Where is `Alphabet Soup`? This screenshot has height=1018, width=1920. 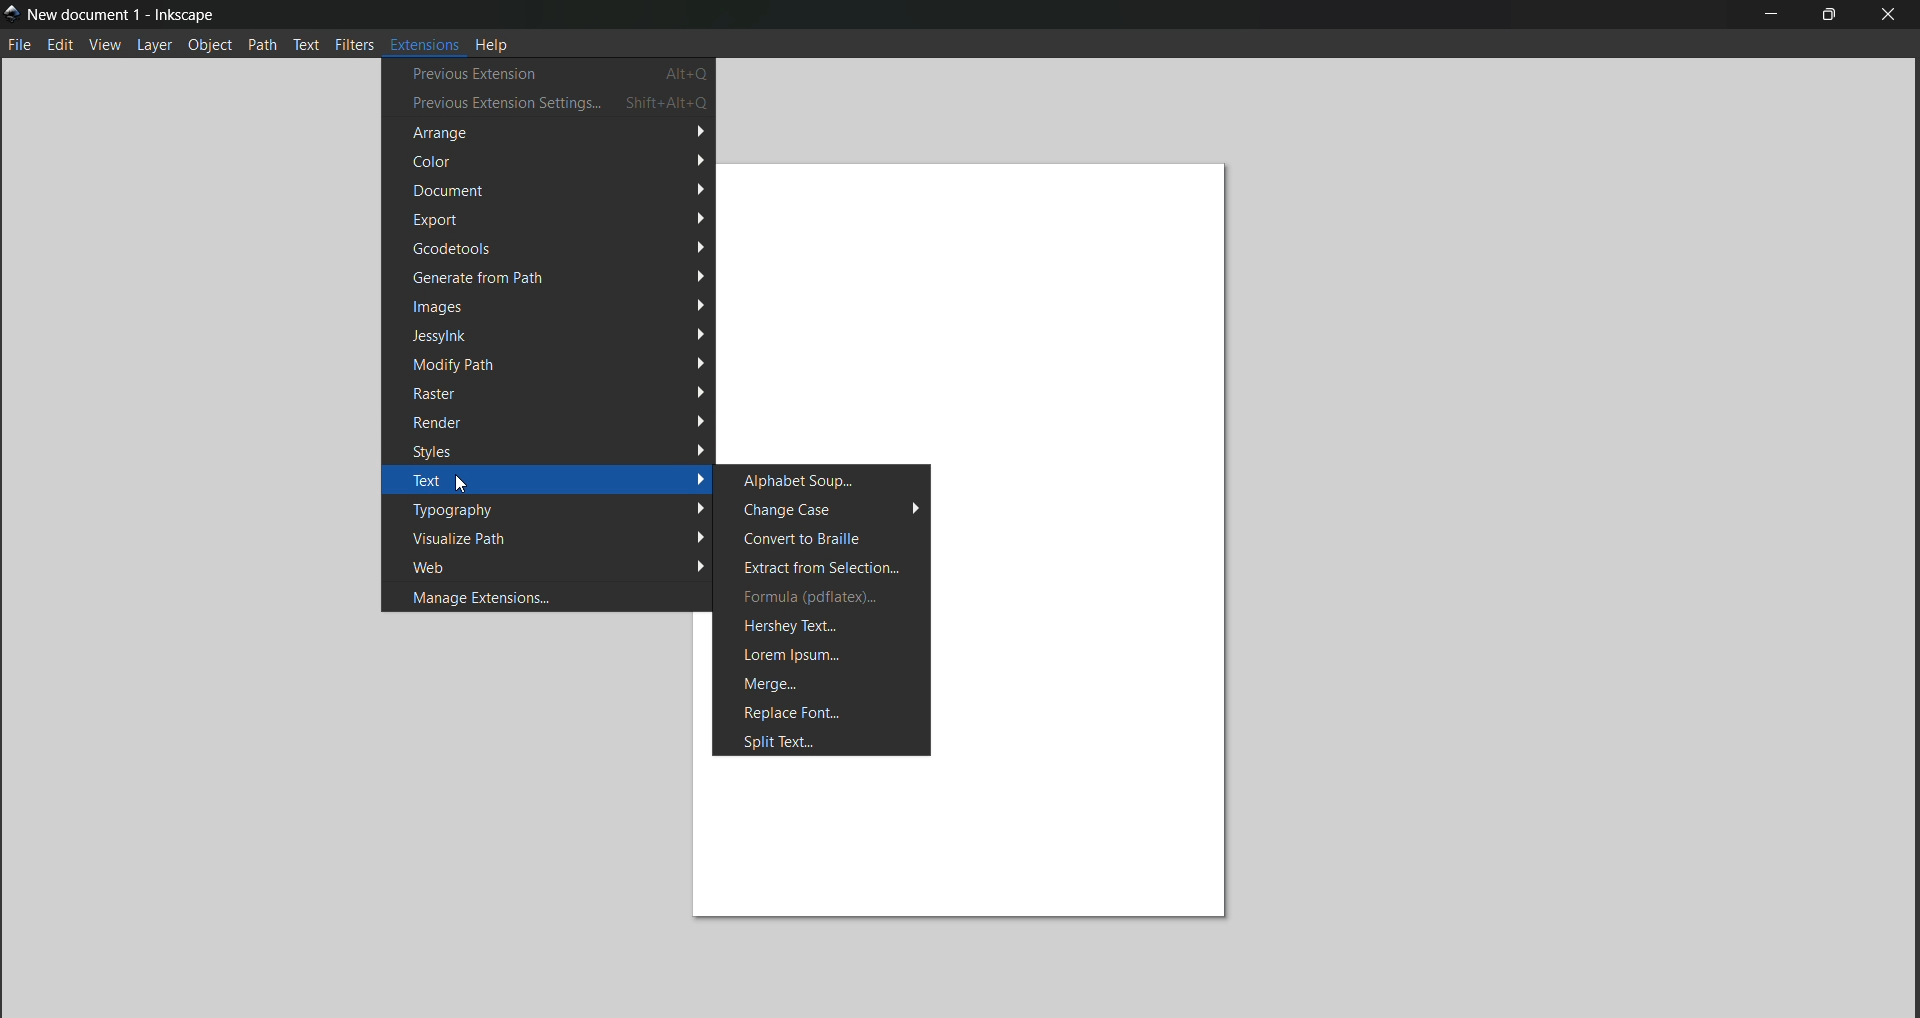 Alphabet Soup is located at coordinates (824, 480).